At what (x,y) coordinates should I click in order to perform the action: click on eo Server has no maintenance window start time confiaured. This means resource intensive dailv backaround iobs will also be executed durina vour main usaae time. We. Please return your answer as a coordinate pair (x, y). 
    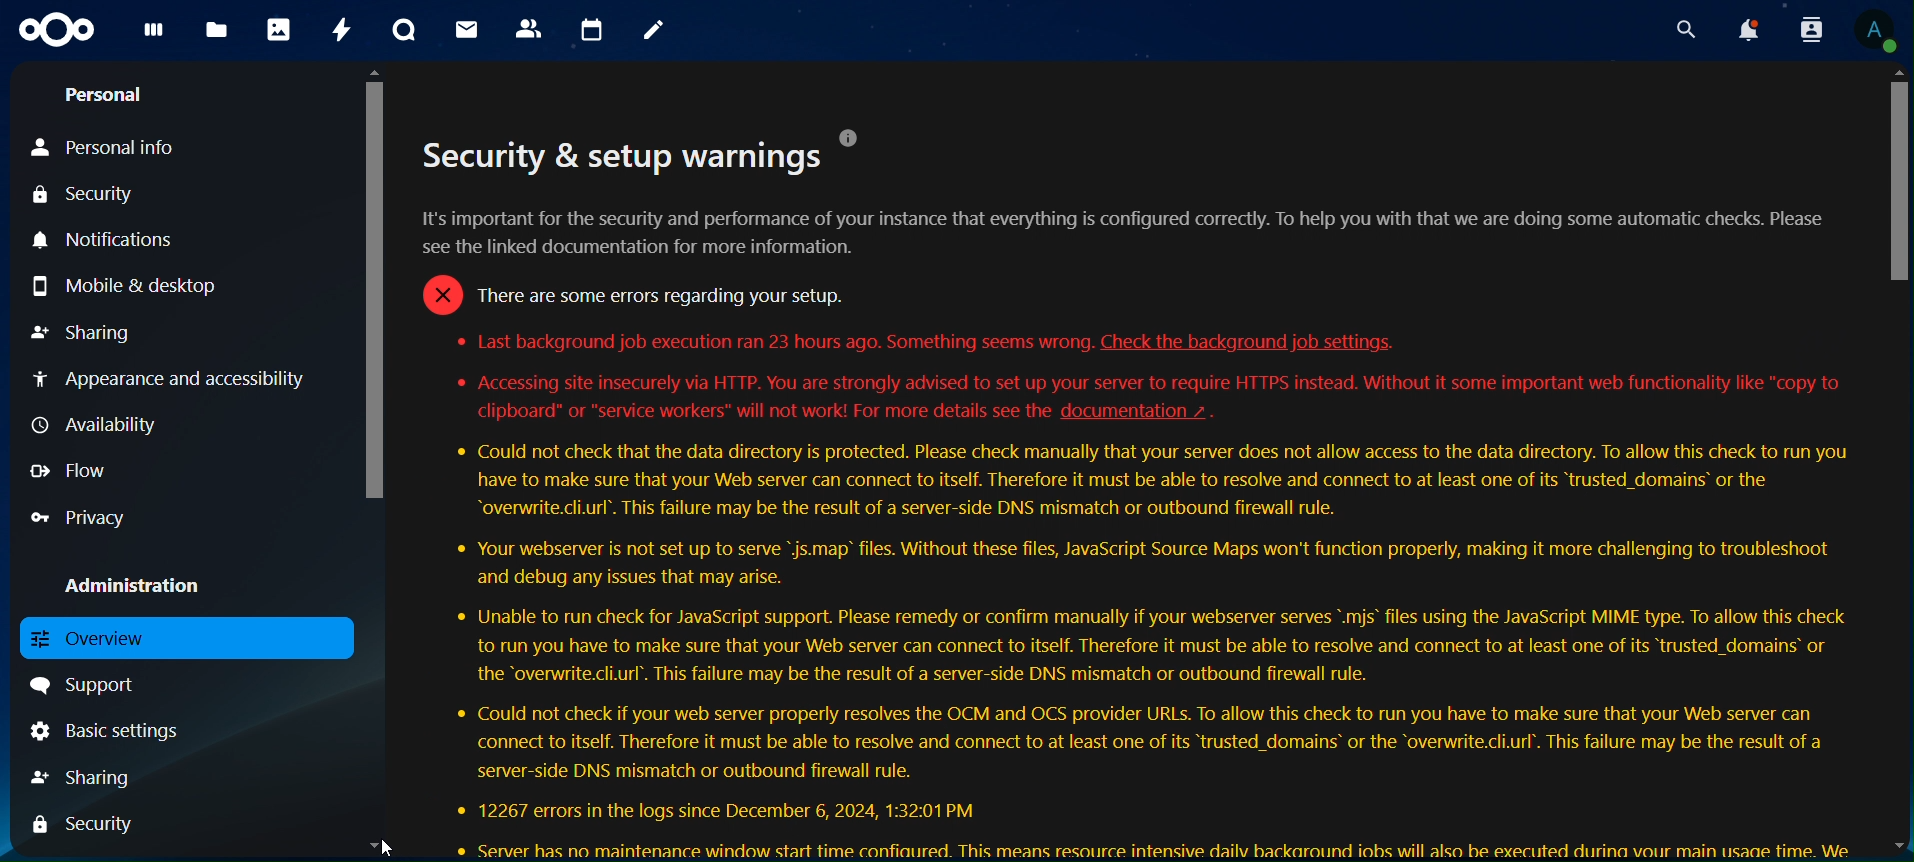
    Looking at the image, I should click on (1154, 847).